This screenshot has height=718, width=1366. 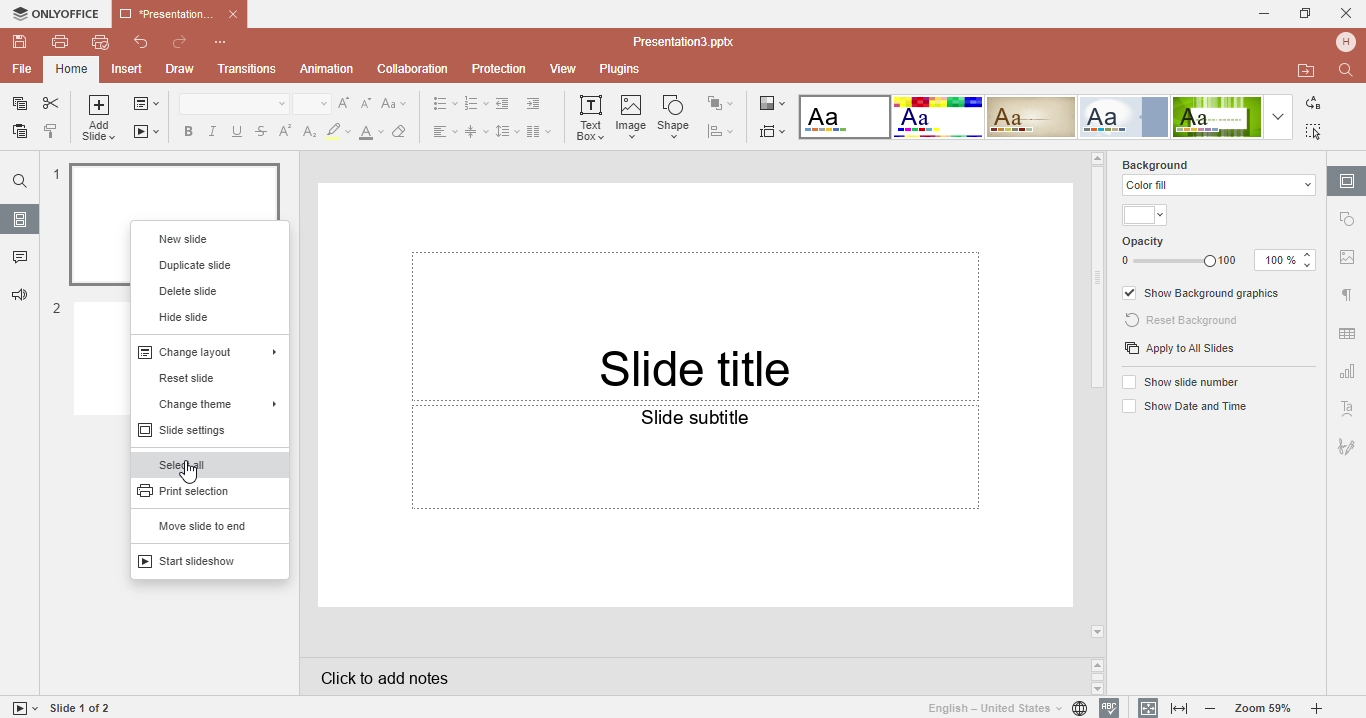 I want to click on Document name, so click(x=178, y=12).